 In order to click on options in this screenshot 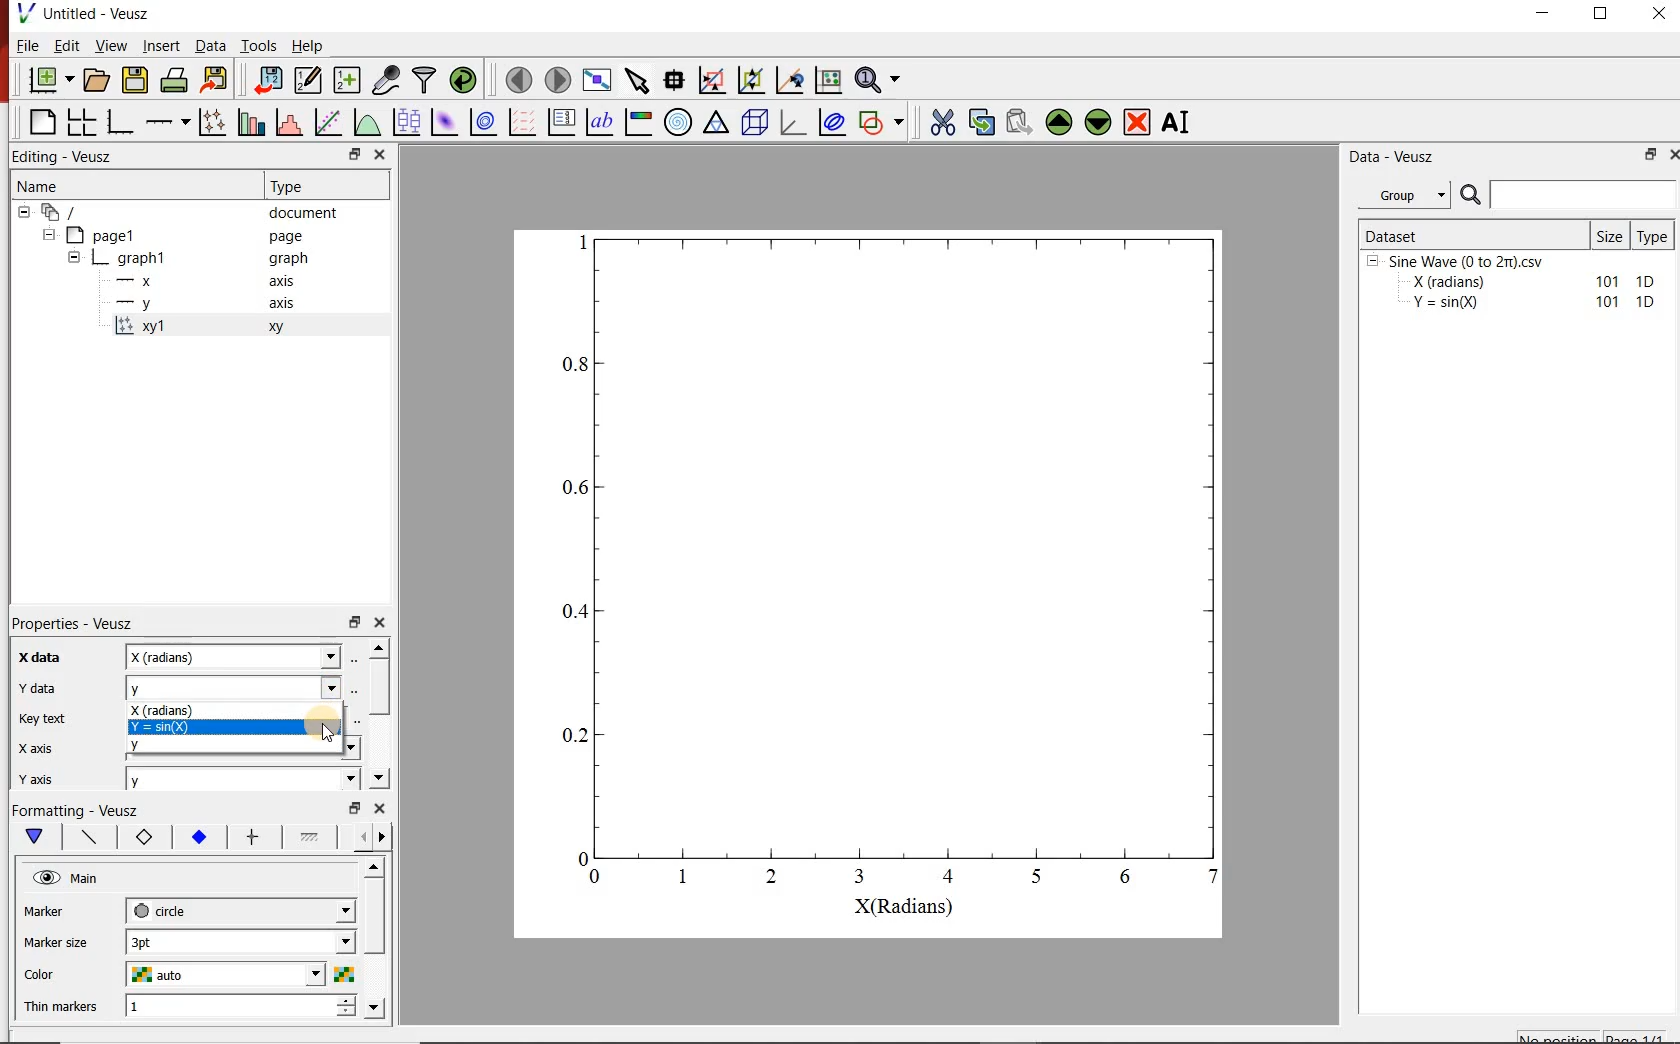, I will do `click(85, 835)`.